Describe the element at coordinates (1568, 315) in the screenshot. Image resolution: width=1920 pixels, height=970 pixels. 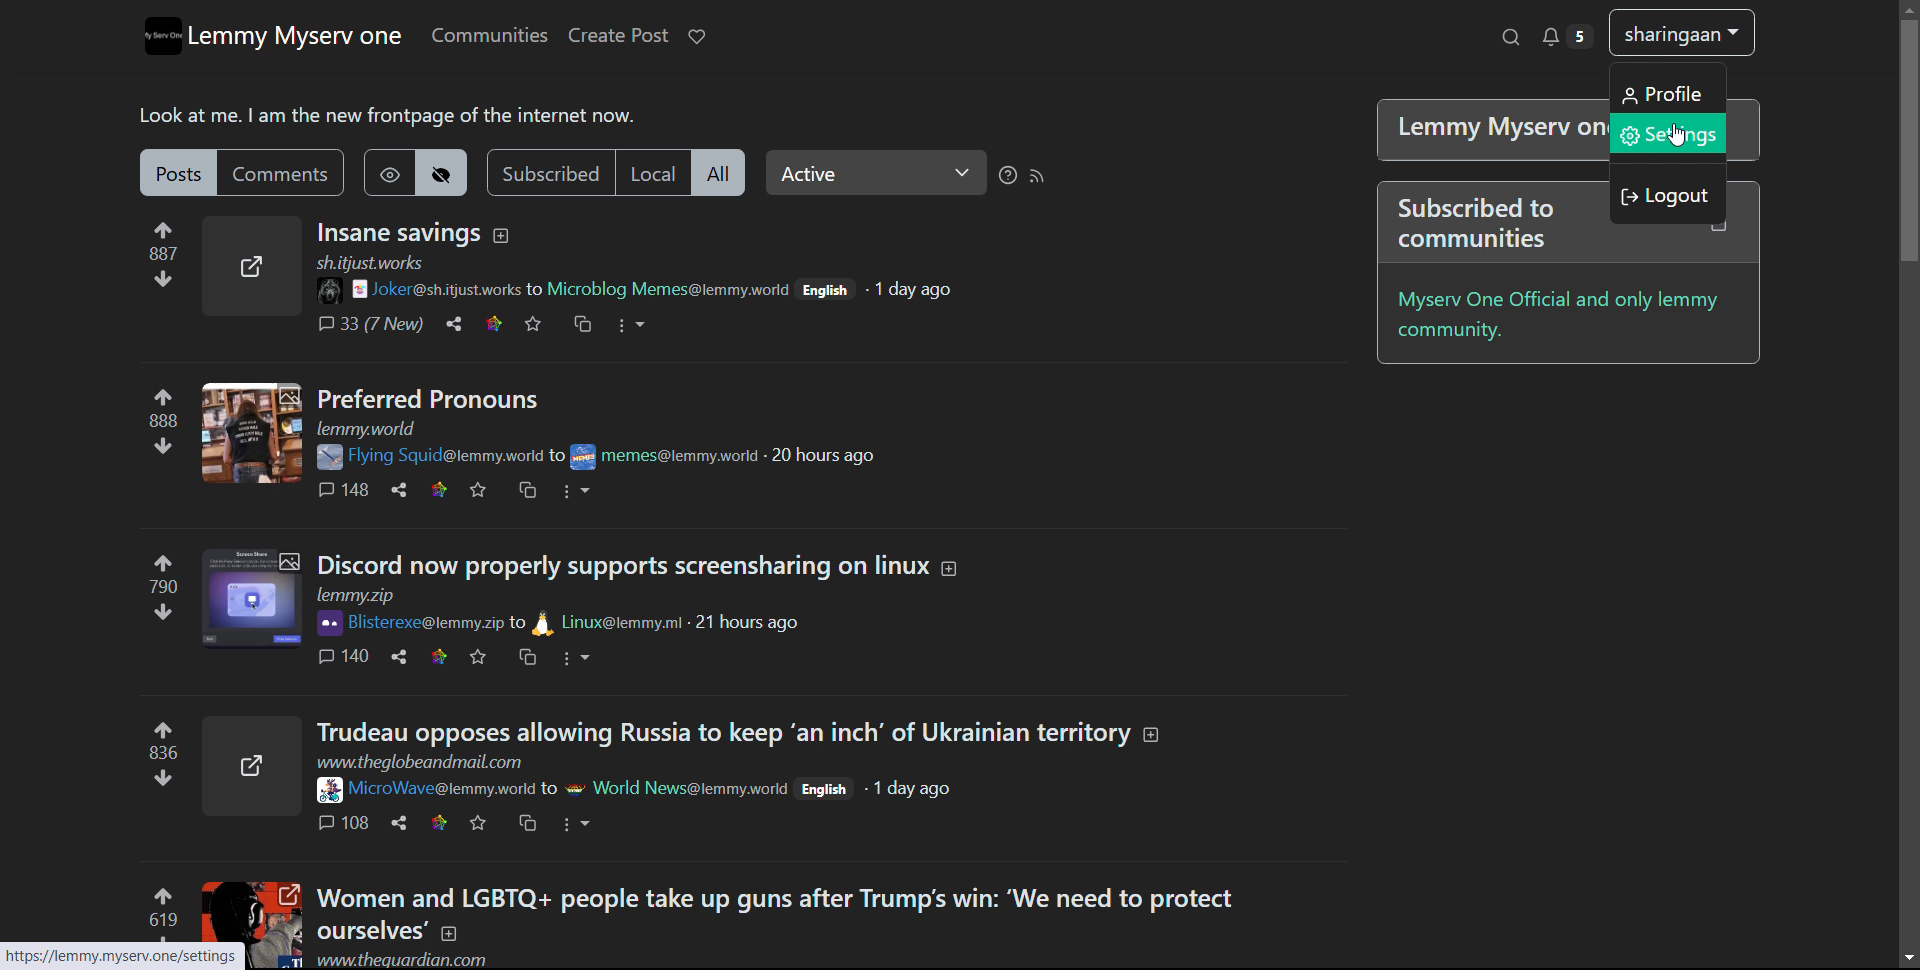
I see `myserv one official and only lemmy community` at that location.